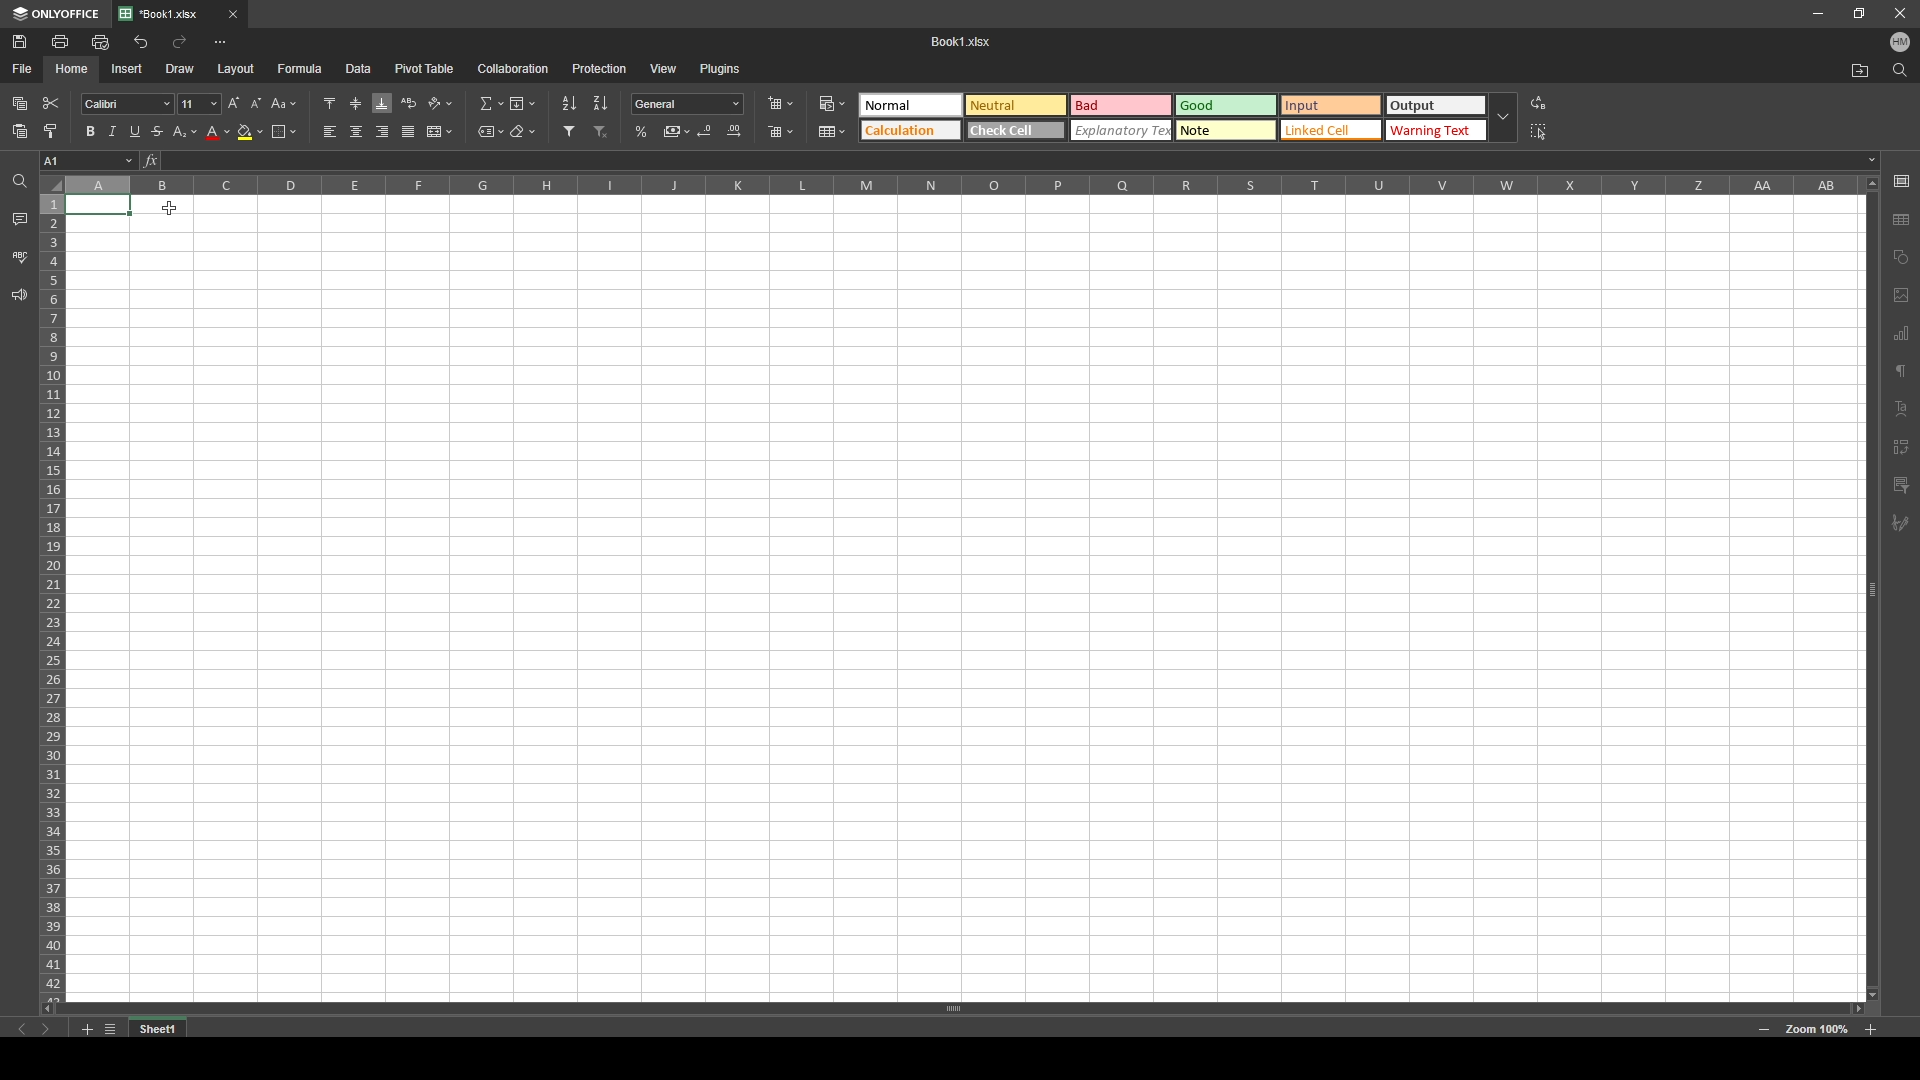  Describe the element at coordinates (56, 14) in the screenshot. I see `onlyoffice` at that location.